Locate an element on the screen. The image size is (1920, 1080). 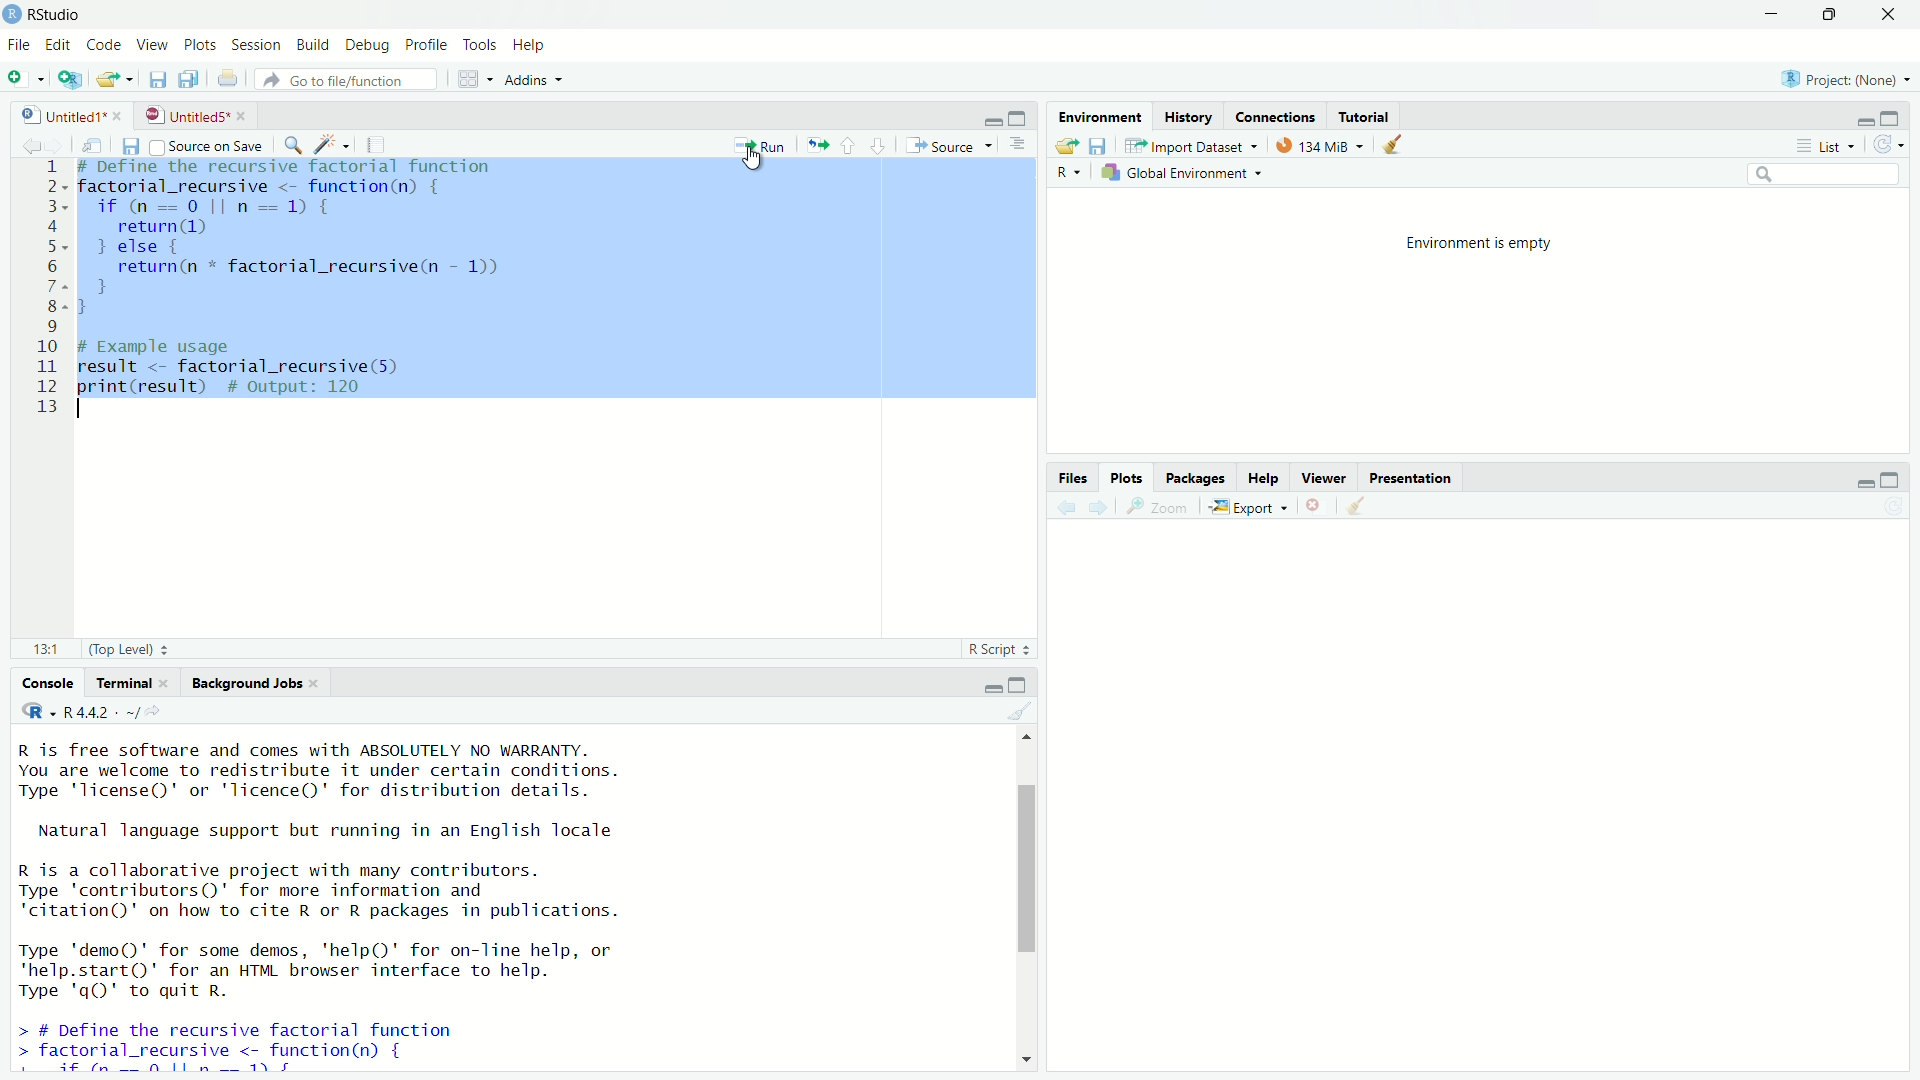
File is located at coordinates (16, 47).